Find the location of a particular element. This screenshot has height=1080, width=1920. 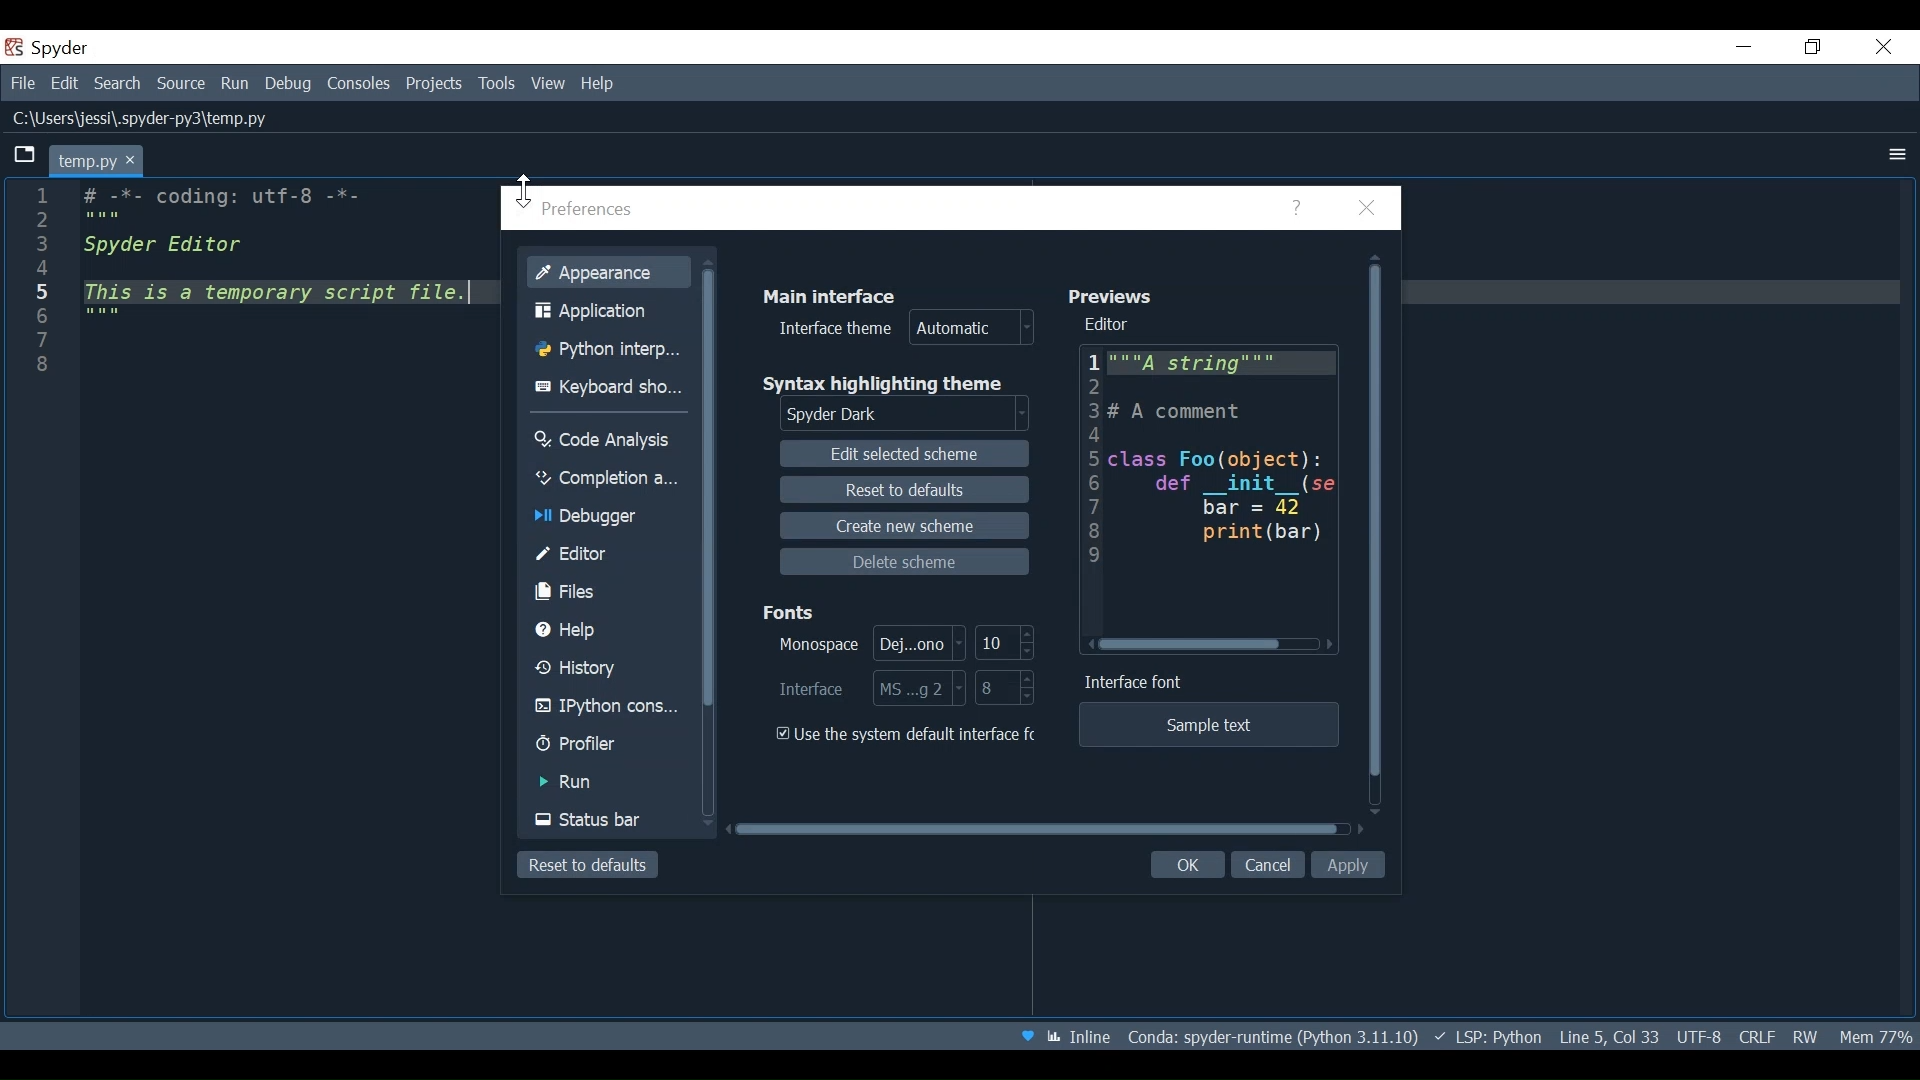

Interface Font is located at coordinates (1137, 682).